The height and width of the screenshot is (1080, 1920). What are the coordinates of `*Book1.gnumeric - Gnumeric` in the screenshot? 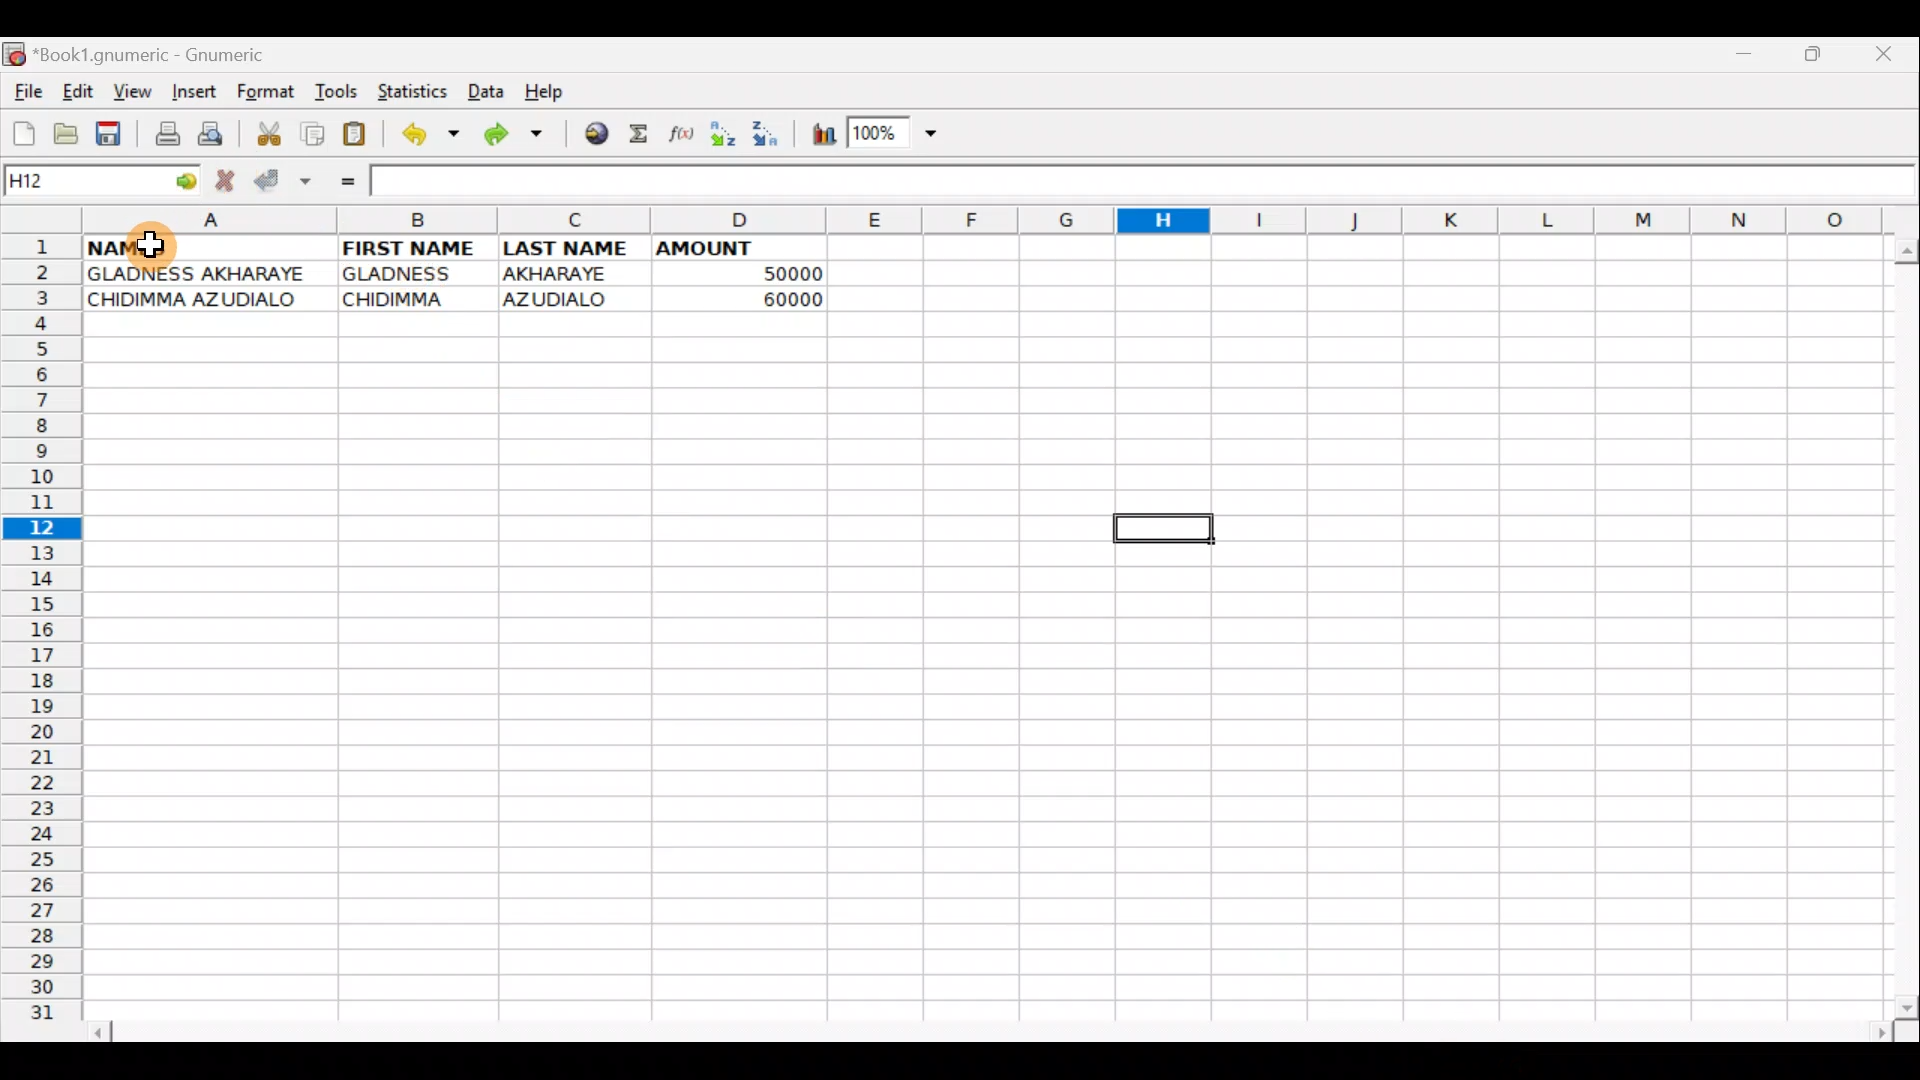 It's located at (161, 55).